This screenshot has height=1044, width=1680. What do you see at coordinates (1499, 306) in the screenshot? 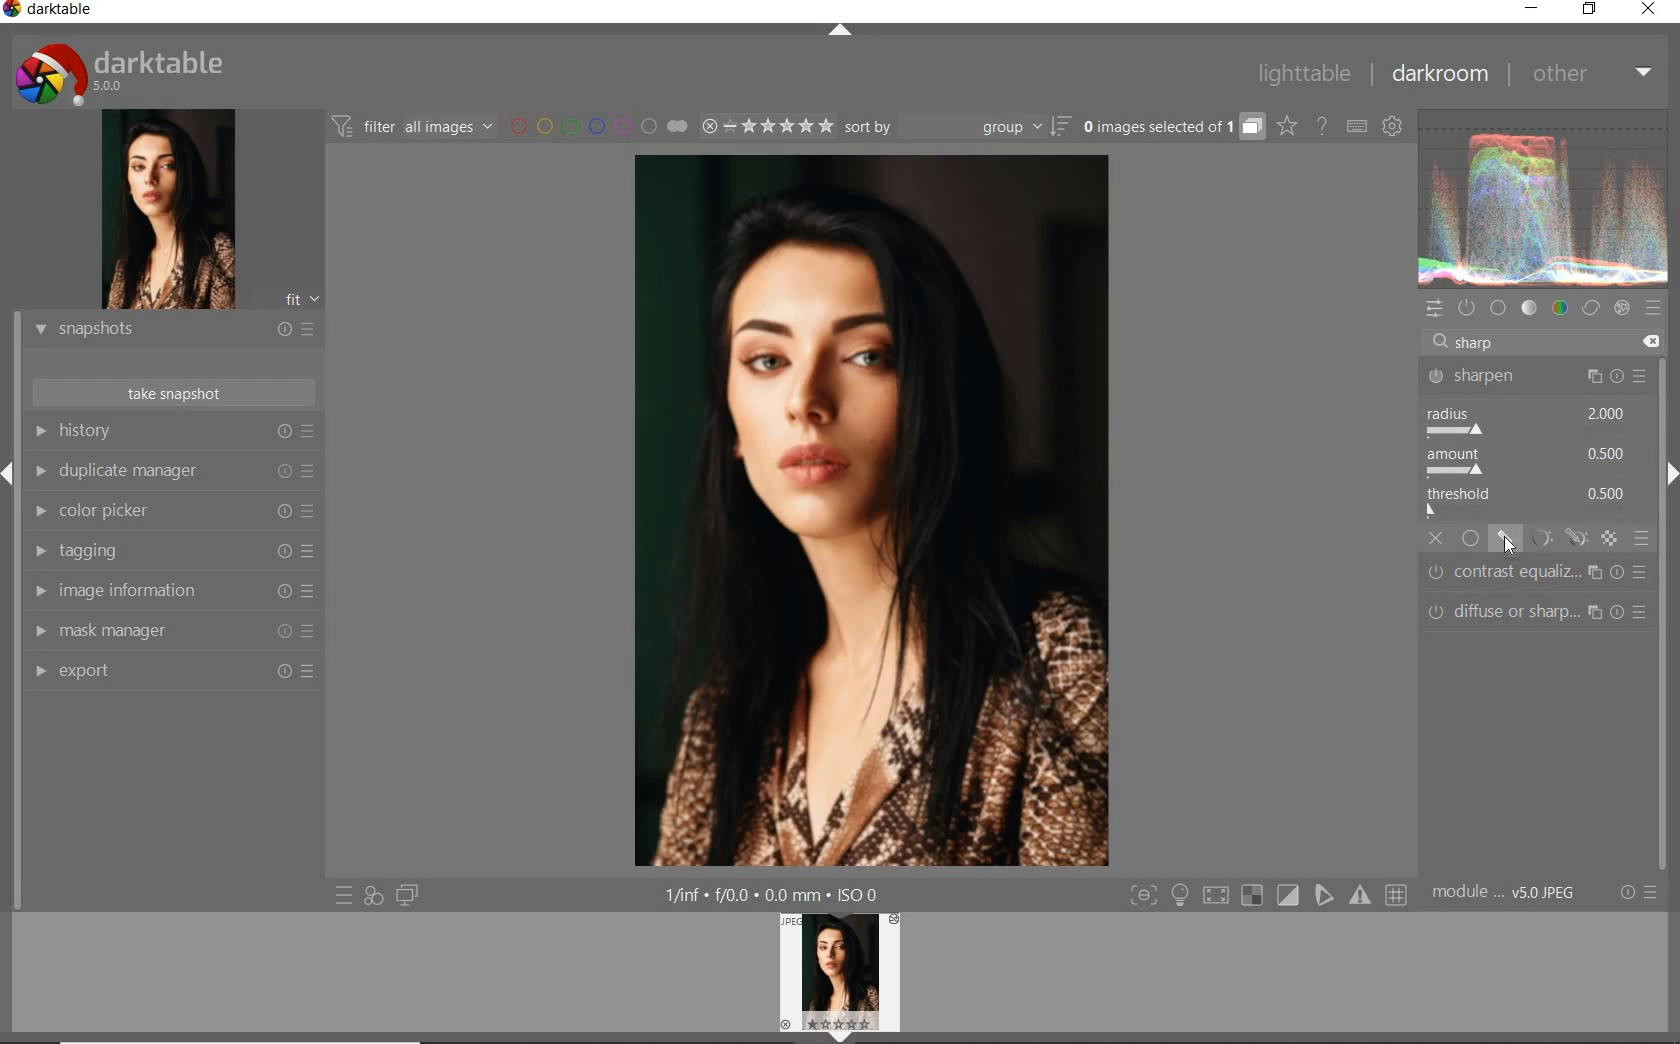
I see `base` at bounding box center [1499, 306].